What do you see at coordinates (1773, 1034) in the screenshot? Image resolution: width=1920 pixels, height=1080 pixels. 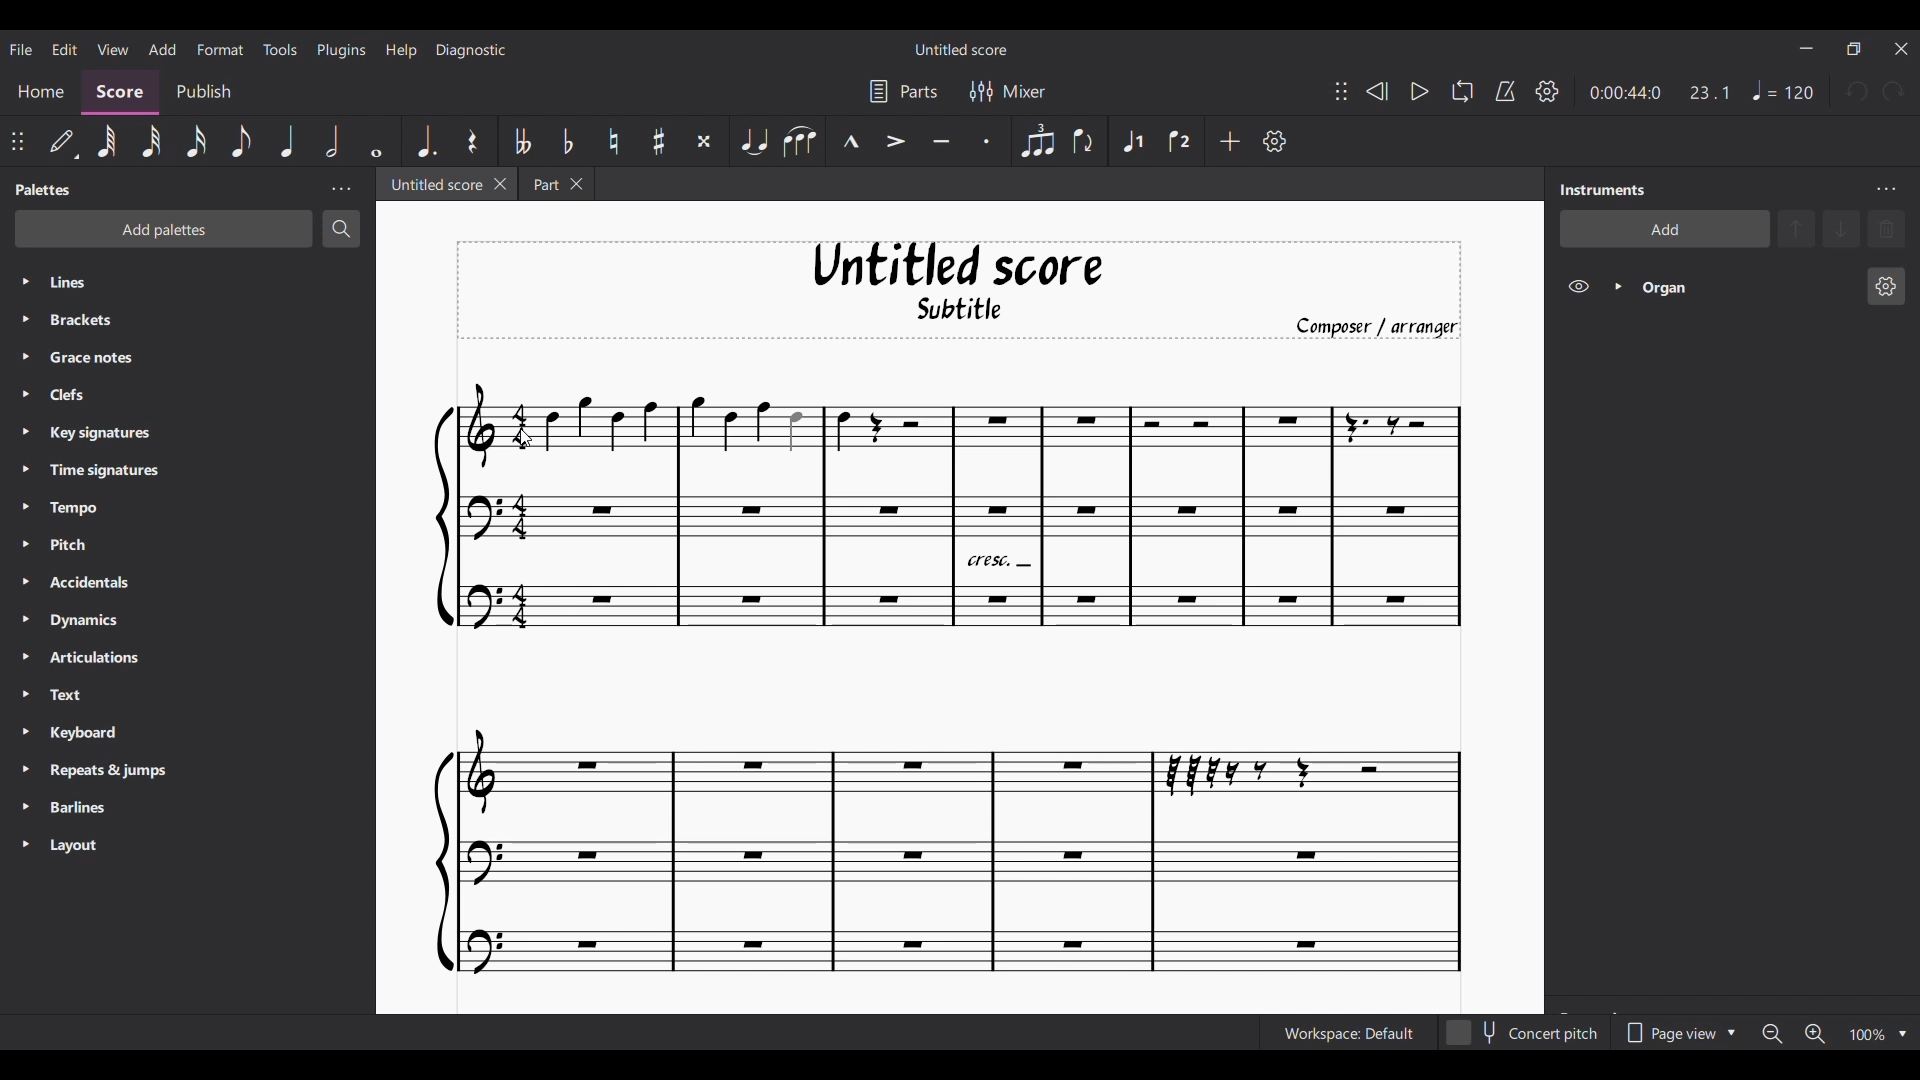 I see `Zoom out` at bounding box center [1773, 1034].